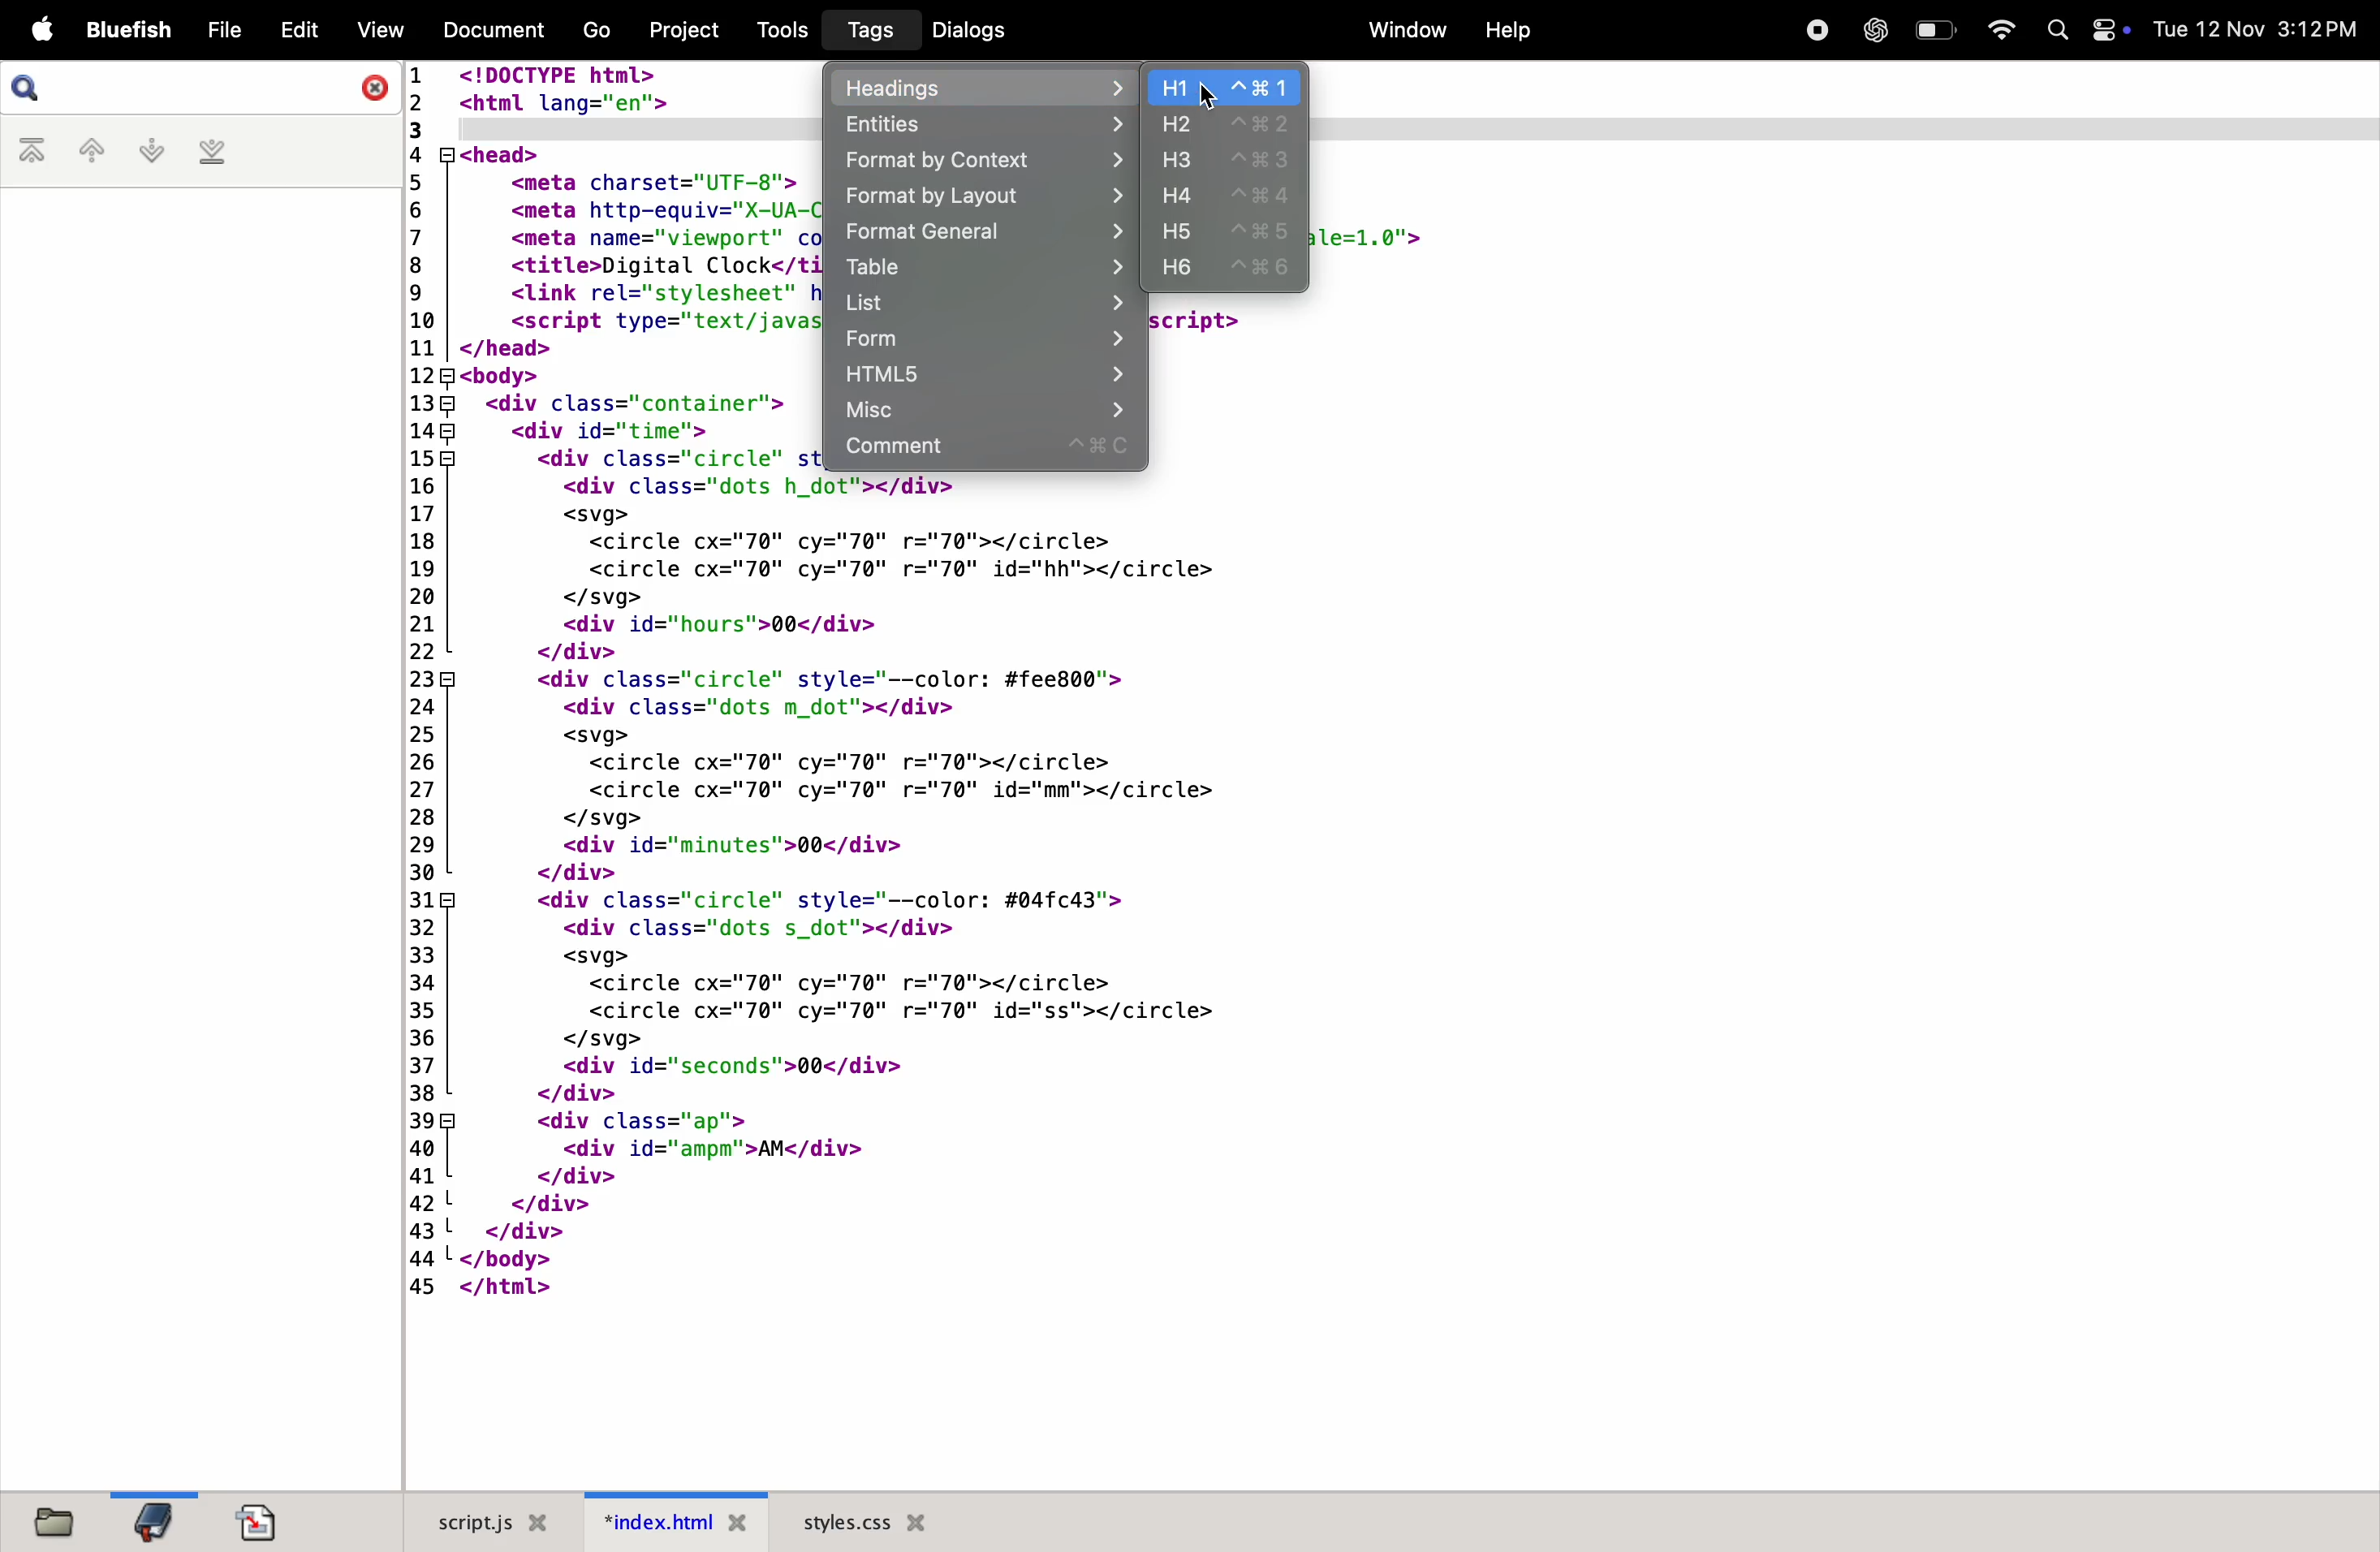  I want to click on document, so click(488, 28).